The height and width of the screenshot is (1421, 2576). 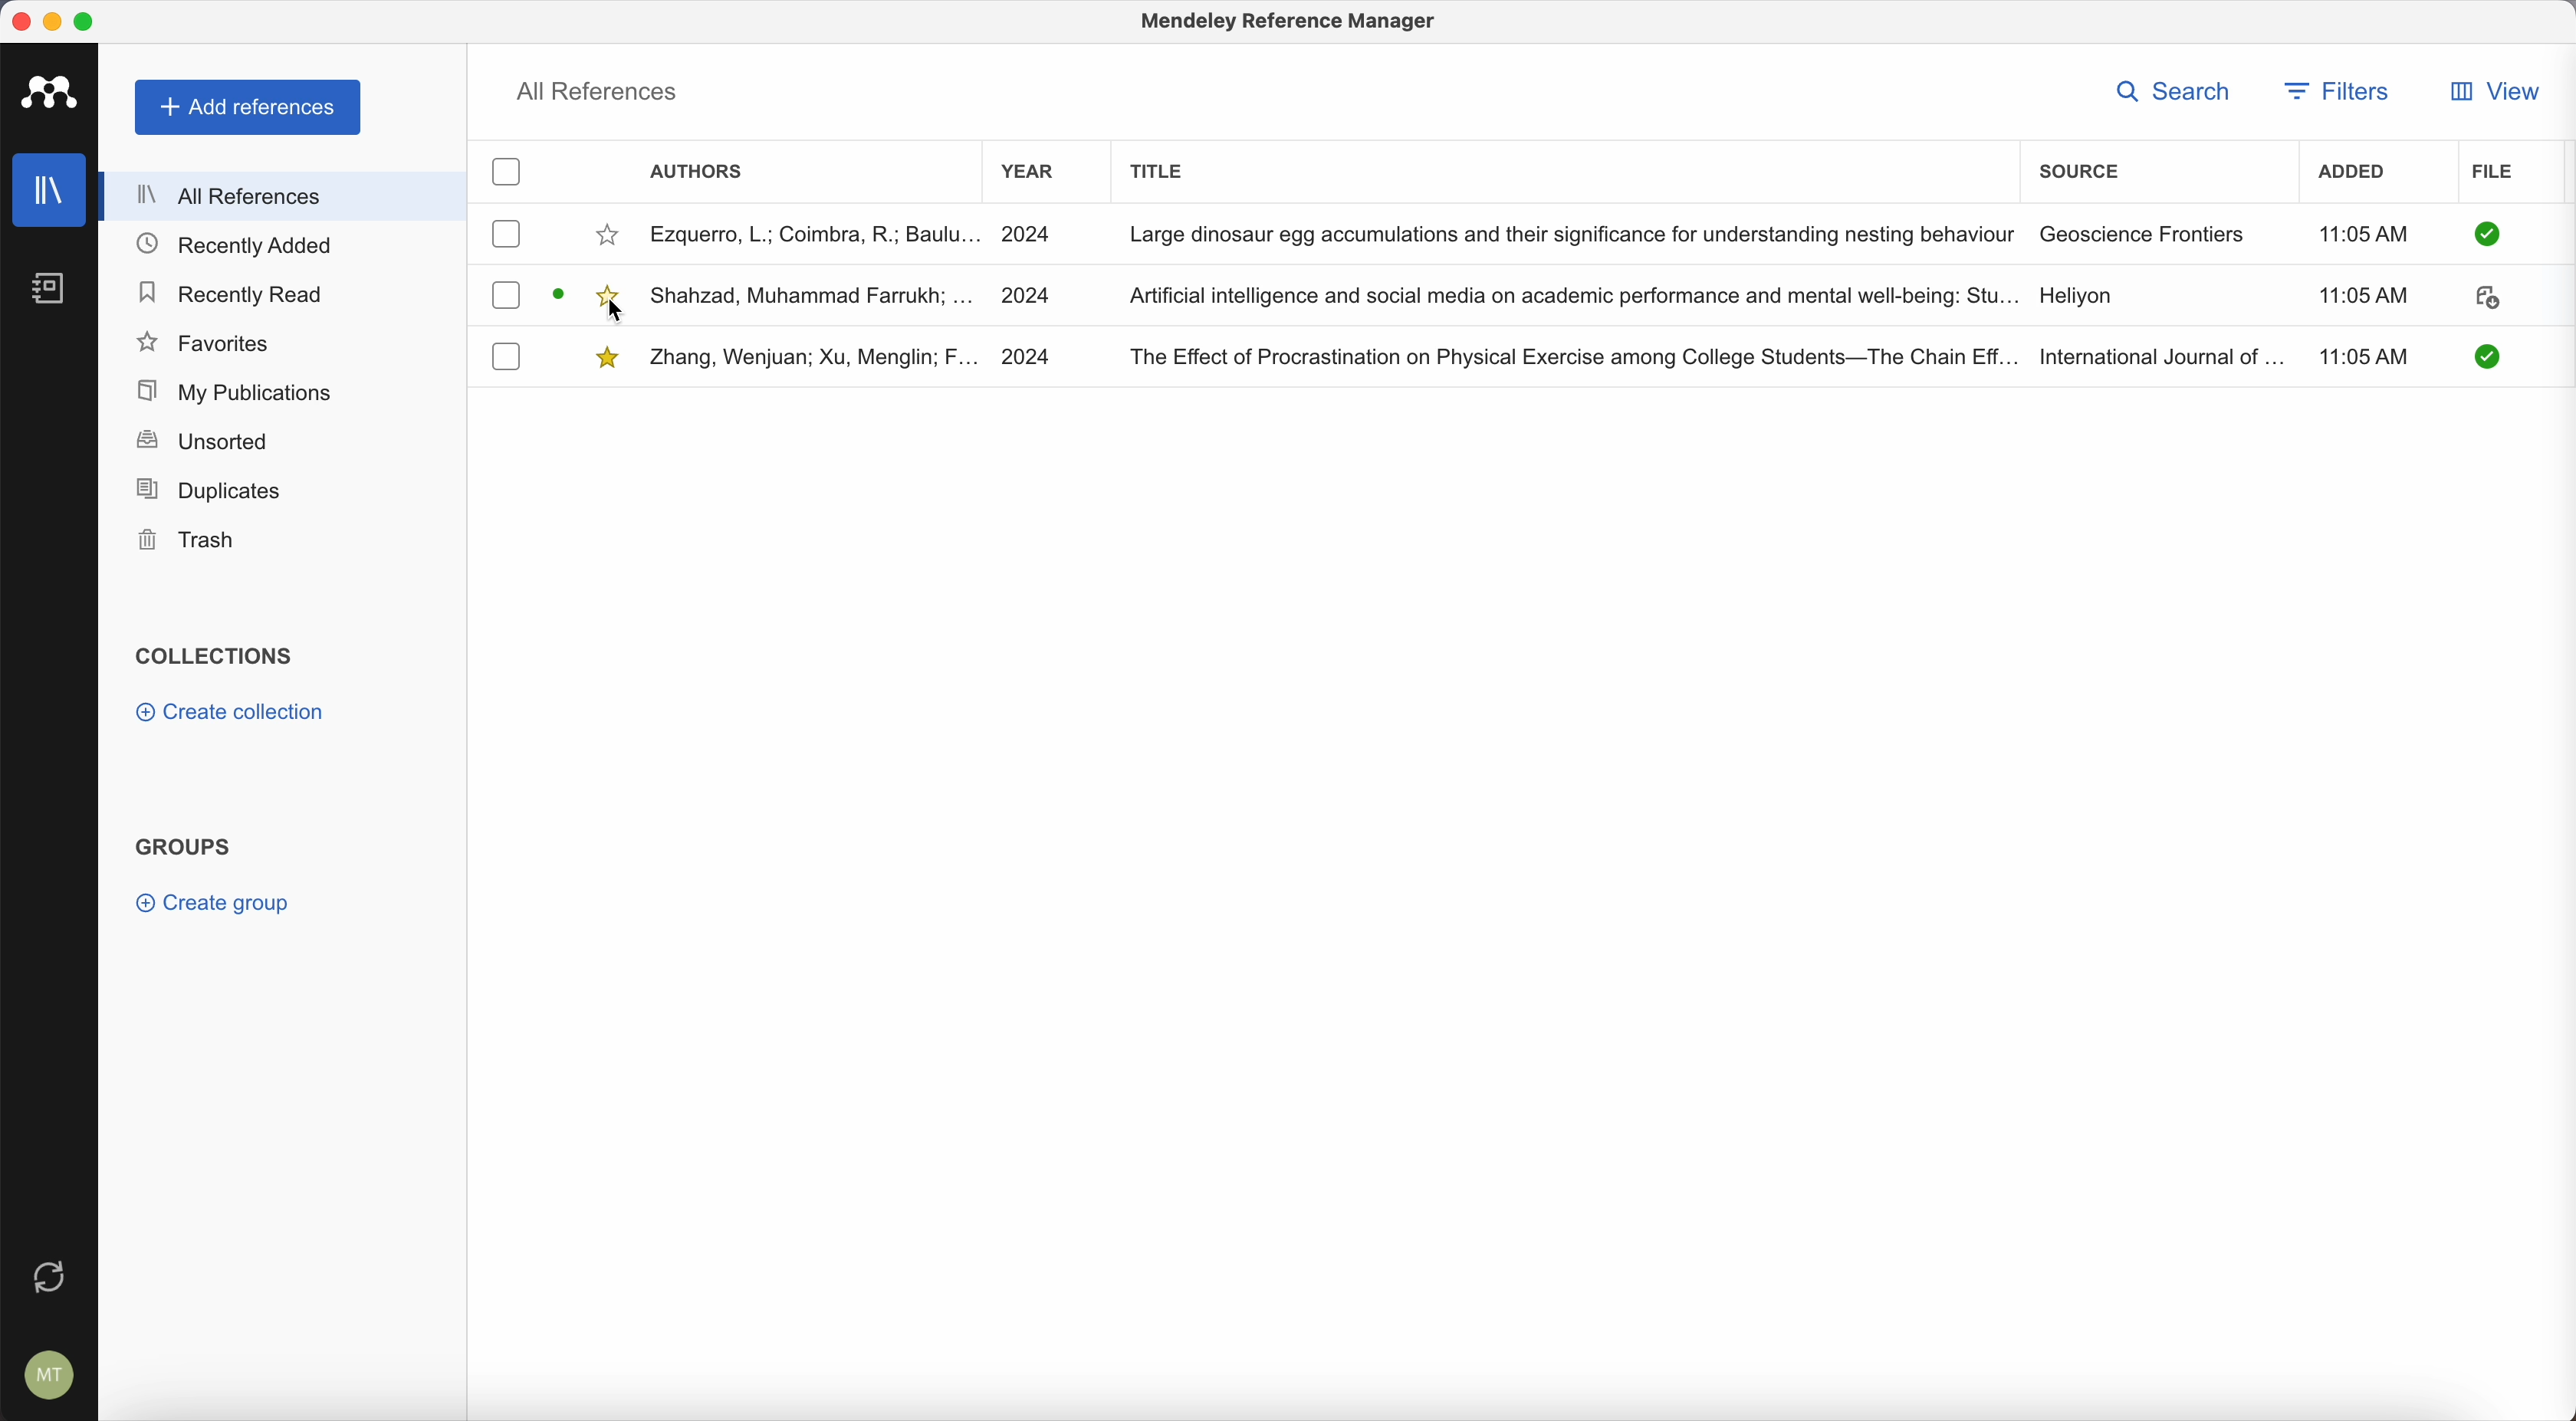 What do you see at coordinates (2484, 235) in the screenshot?
I see `pdf downloaded` at bounding box center [2484, 235].